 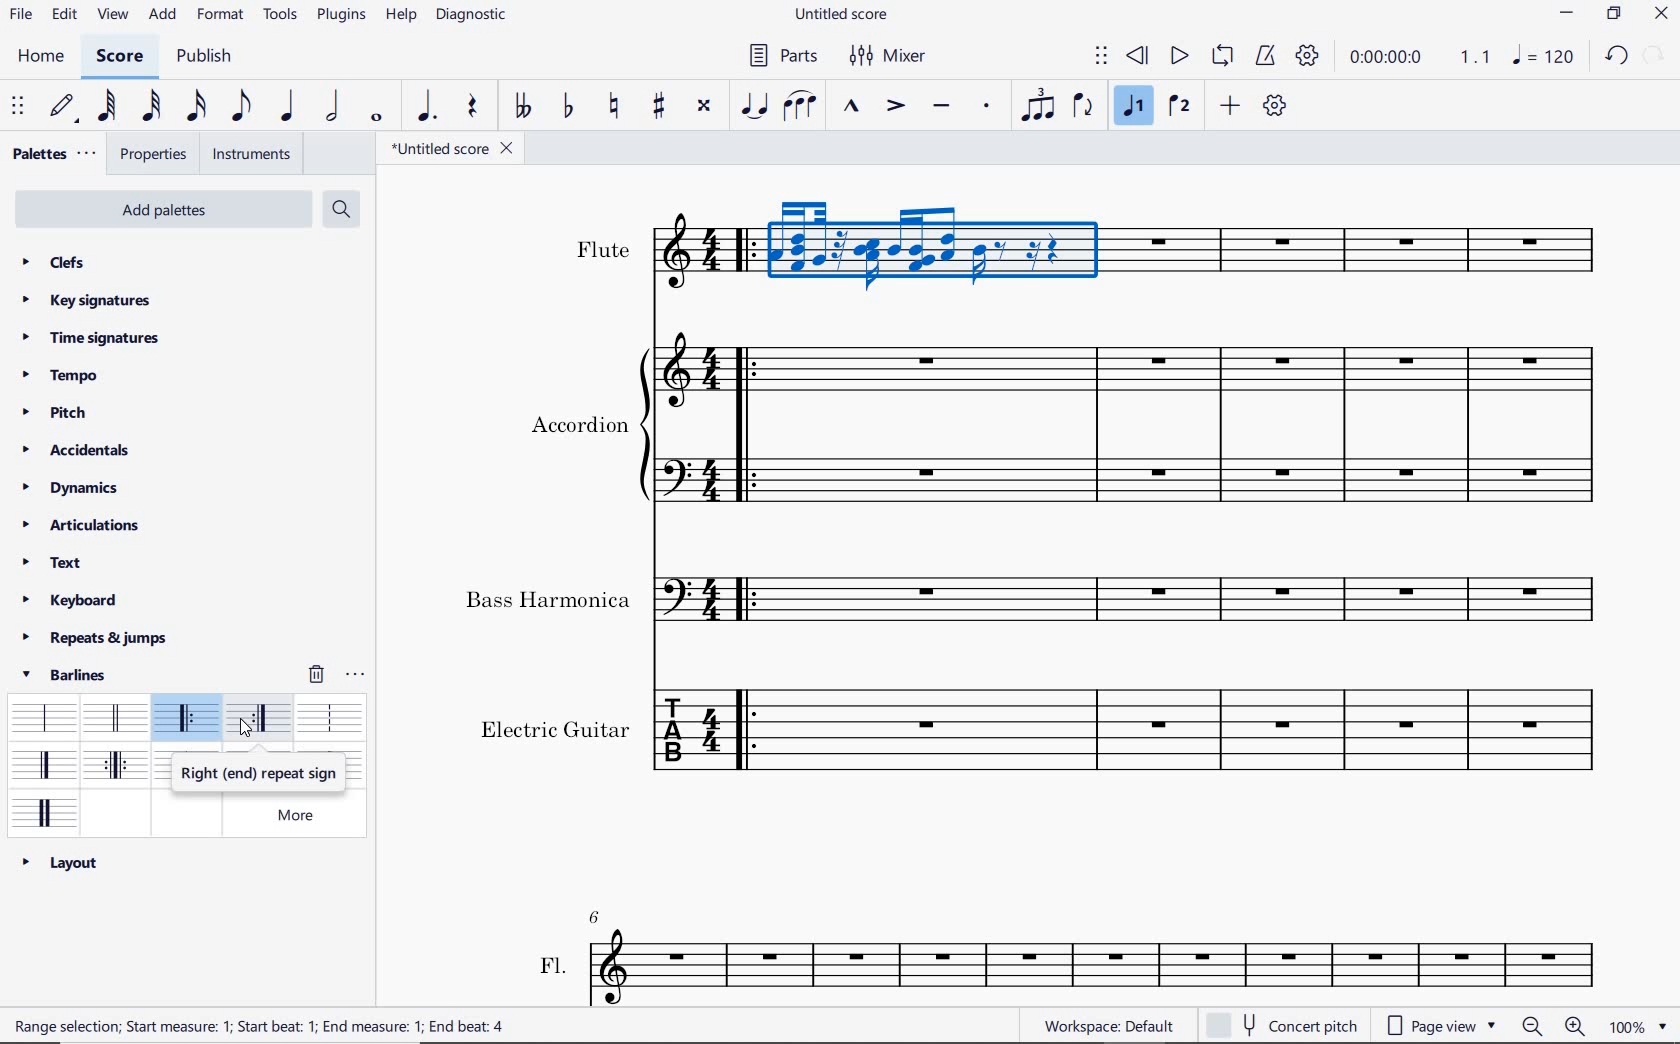 What do you see at coordinates (1307, 55) in the screenshot?
I see `playback settings` at bounding box center [1307, 55].